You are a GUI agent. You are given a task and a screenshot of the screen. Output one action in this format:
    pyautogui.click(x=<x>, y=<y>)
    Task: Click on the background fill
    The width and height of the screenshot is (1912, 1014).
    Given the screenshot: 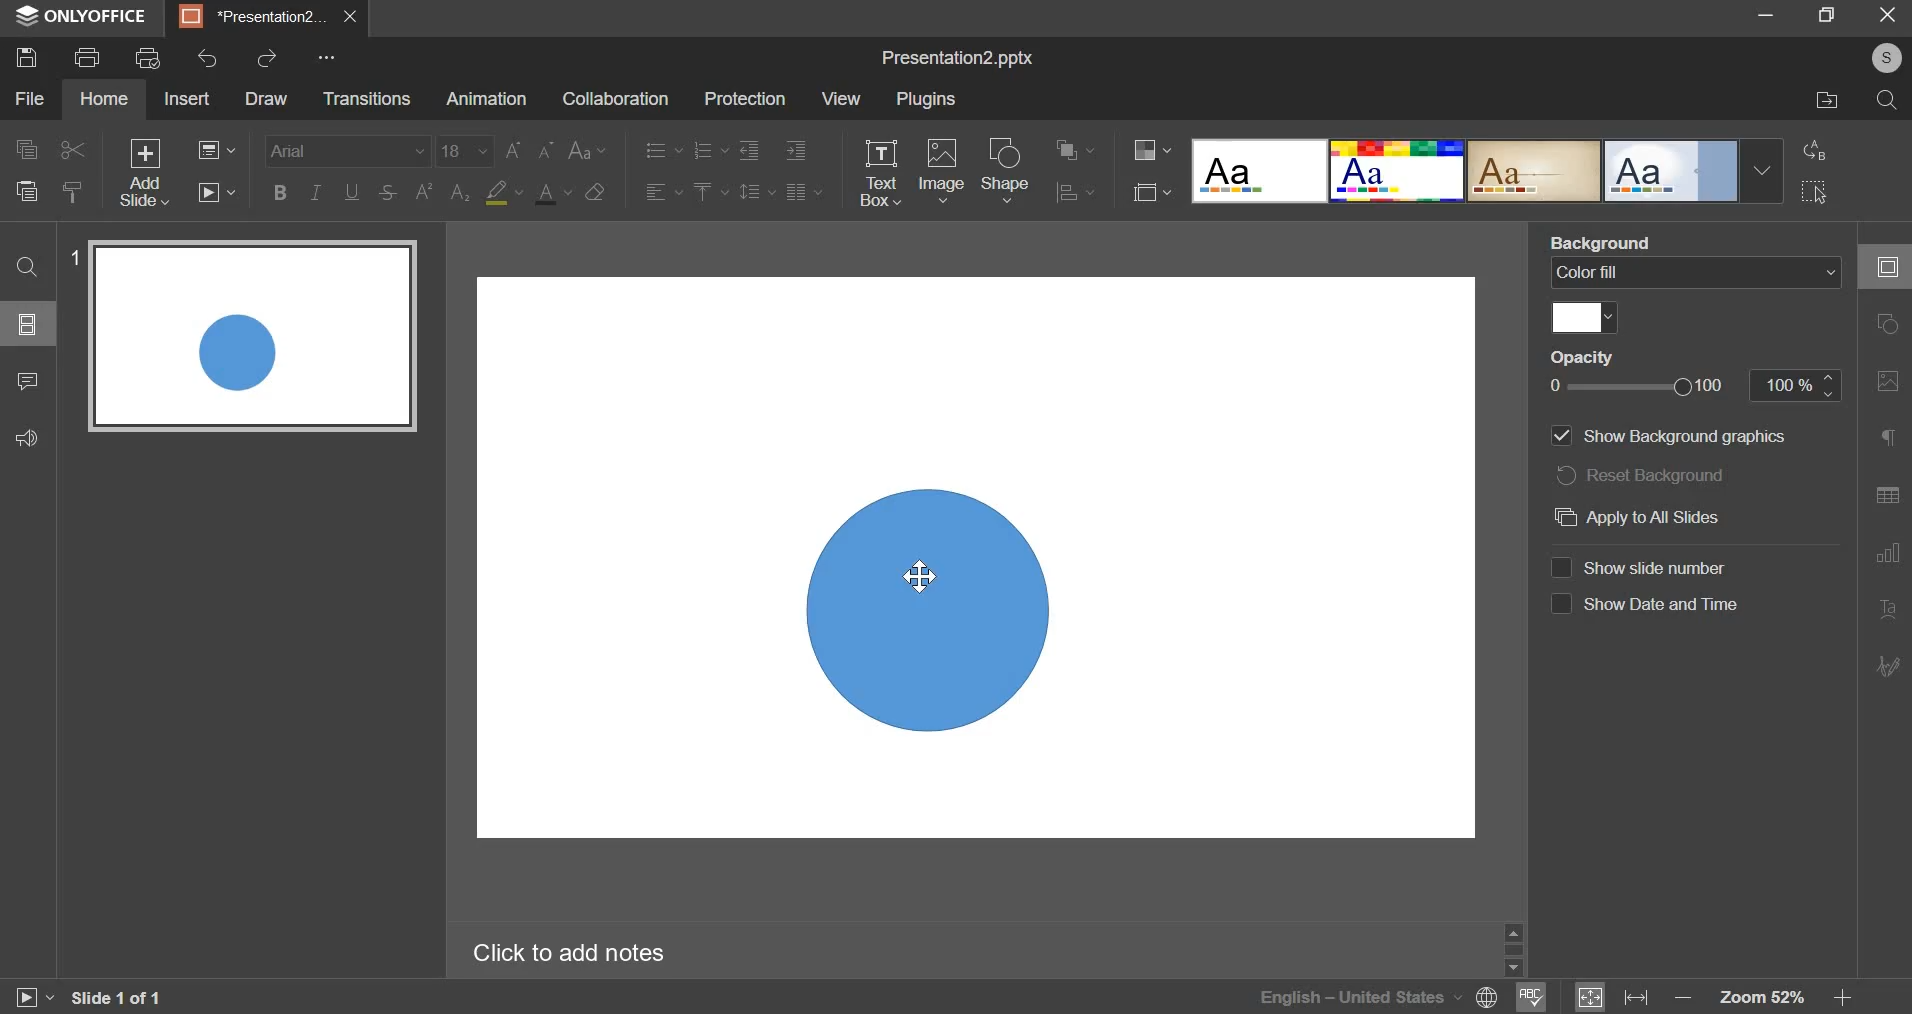 What is the action you would take?
    pyautogui.click(x=1698, y=272)
    